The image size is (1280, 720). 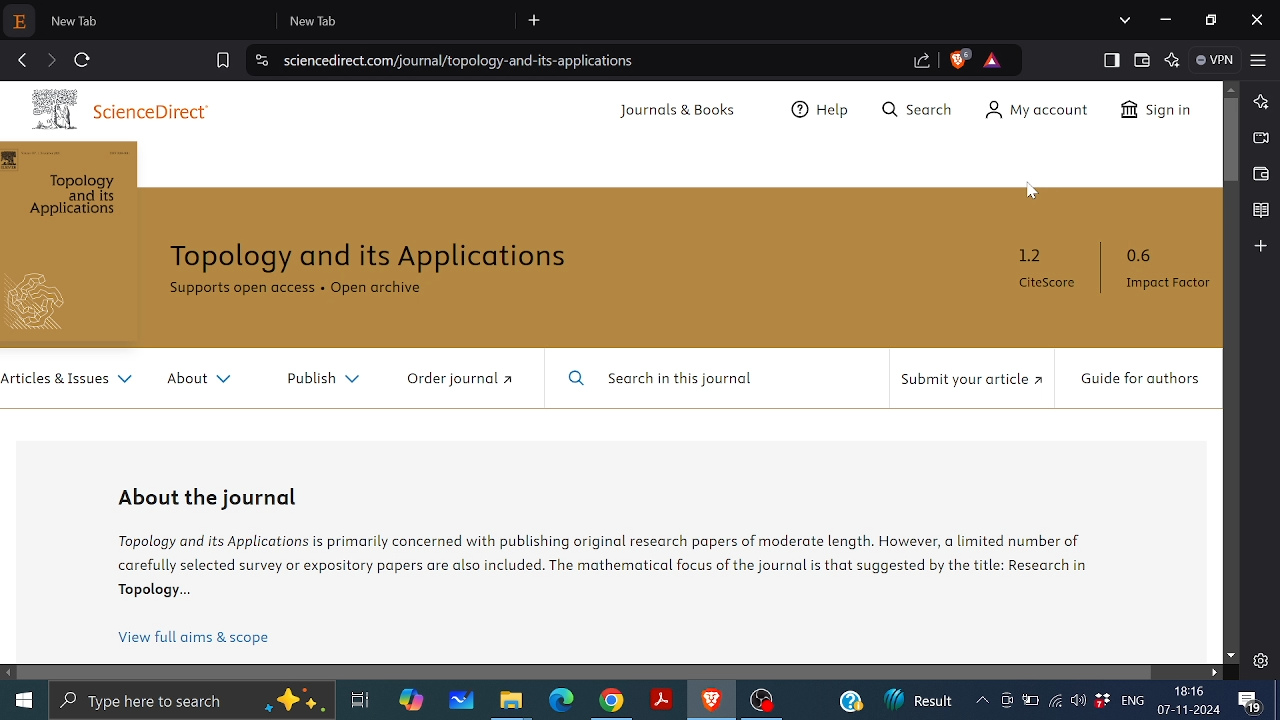 I want to click on news, so click(x=921, y=698).